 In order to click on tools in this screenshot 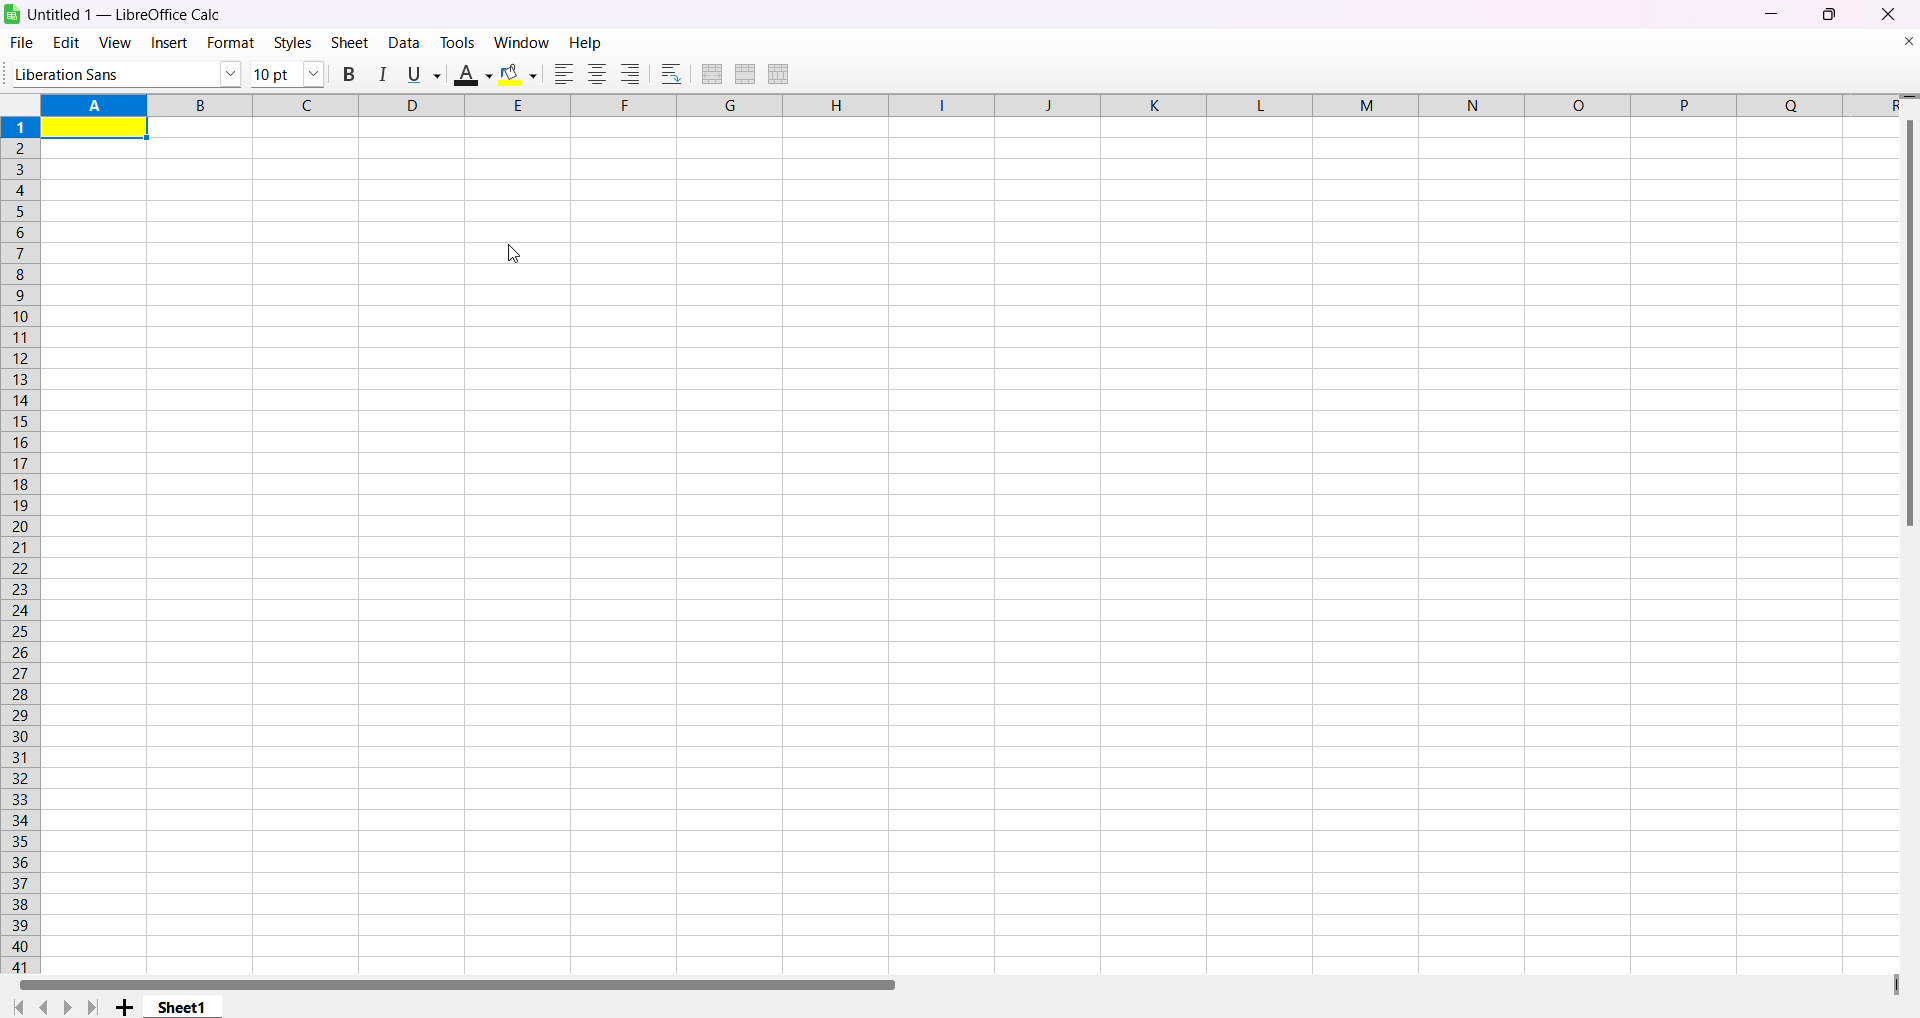, I will do `click(457, 43)`.